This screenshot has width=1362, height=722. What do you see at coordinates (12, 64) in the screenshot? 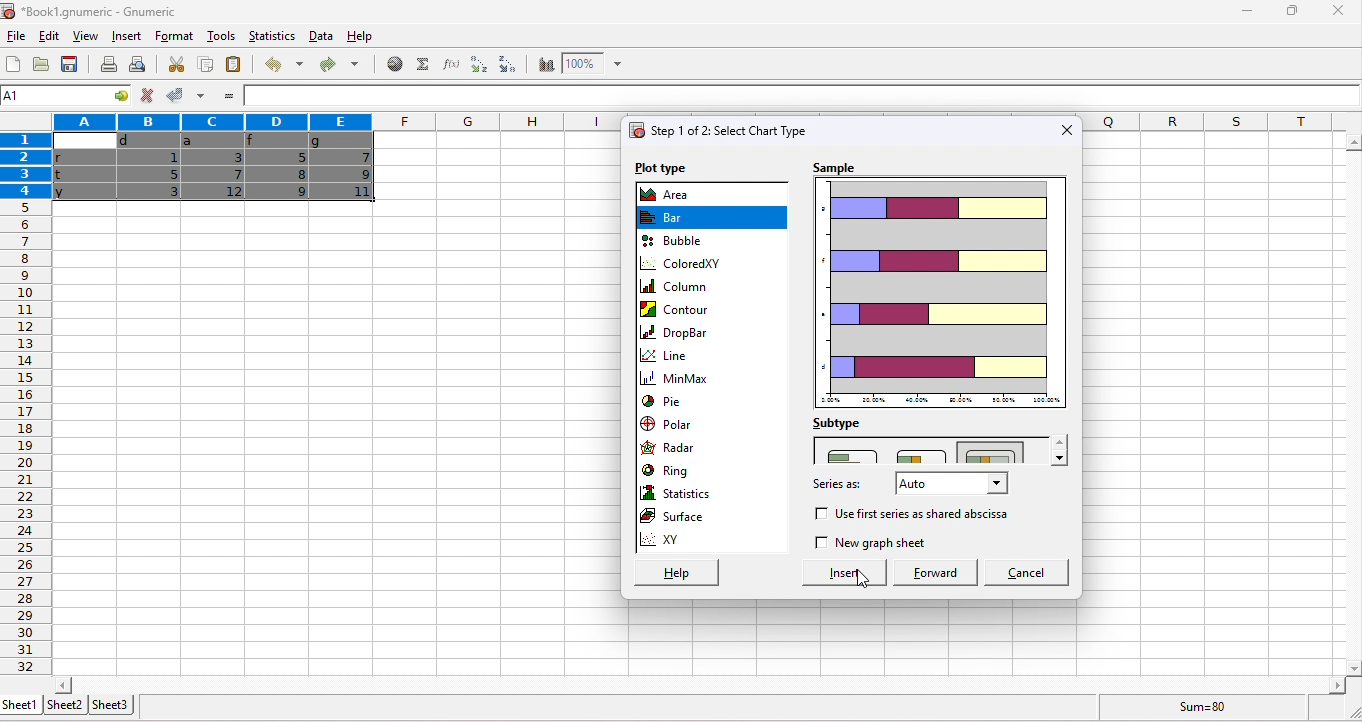
I see `new` at bounding box center [12, 64].